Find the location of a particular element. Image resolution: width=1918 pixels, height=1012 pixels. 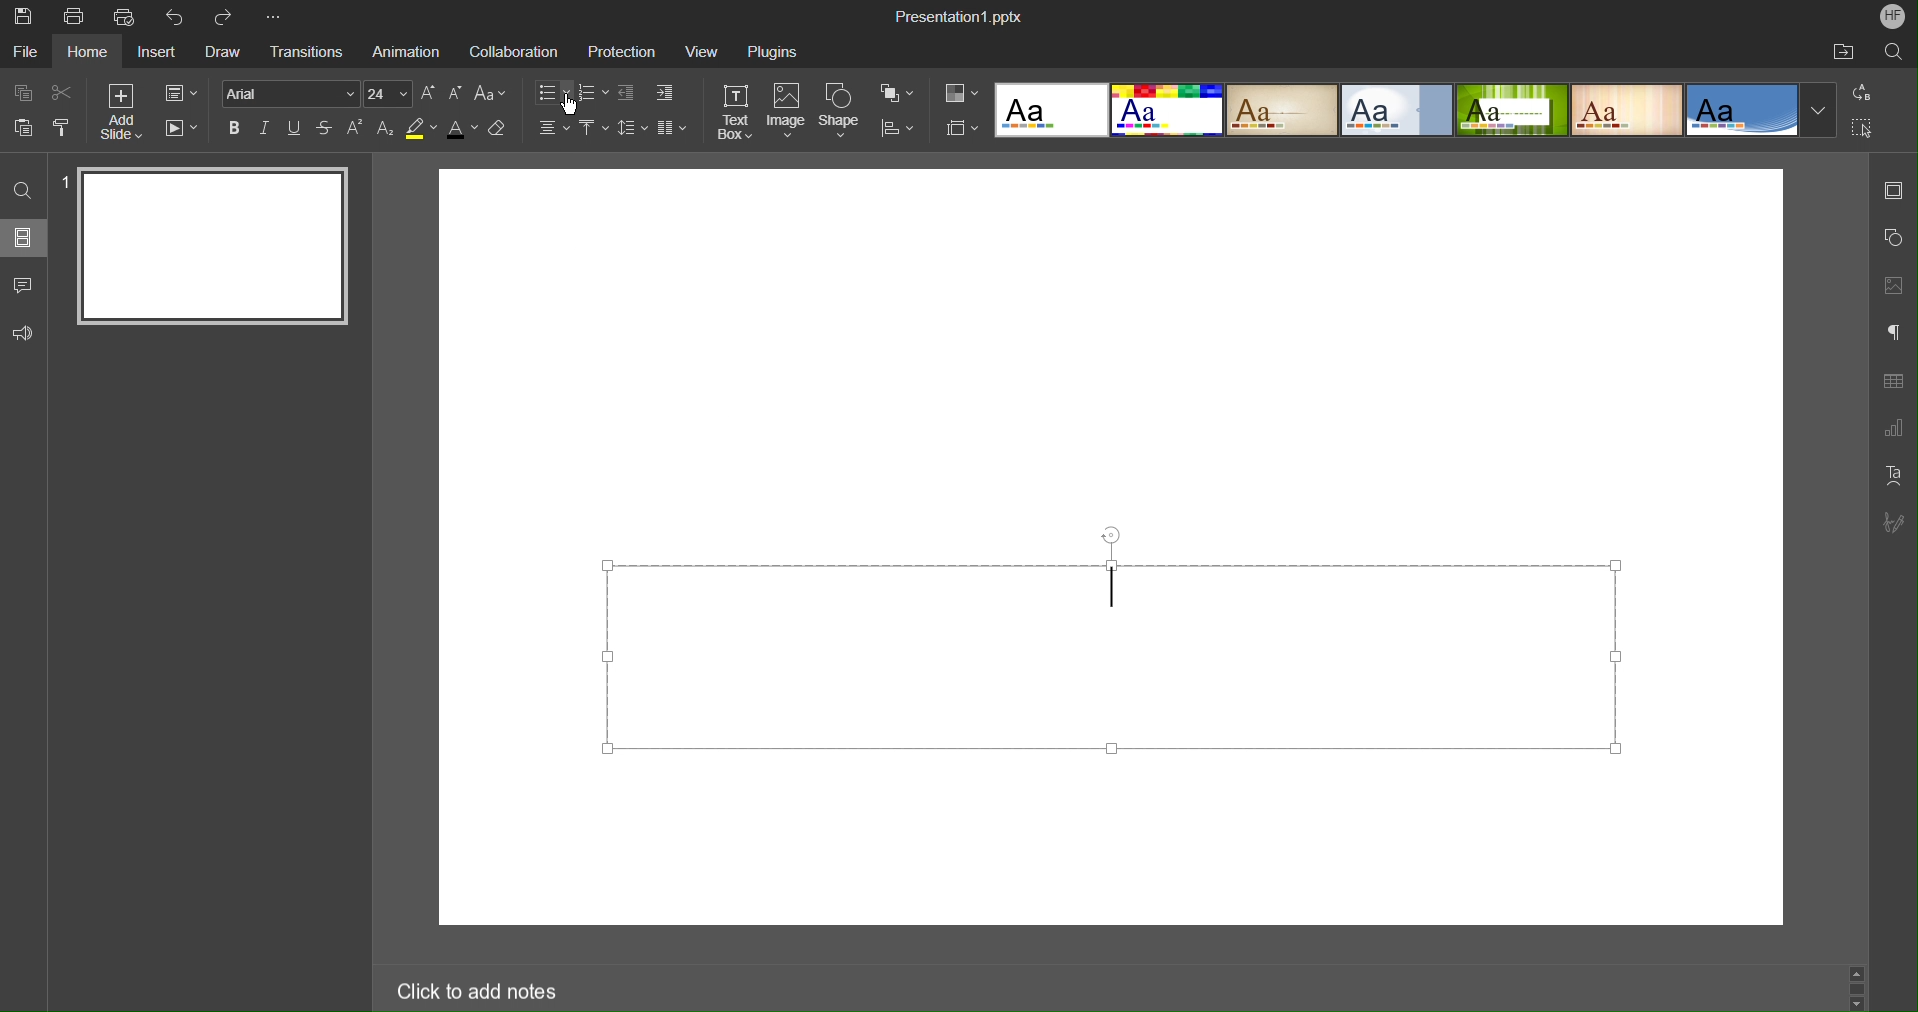

Draw is located at coordinates (223, 53).